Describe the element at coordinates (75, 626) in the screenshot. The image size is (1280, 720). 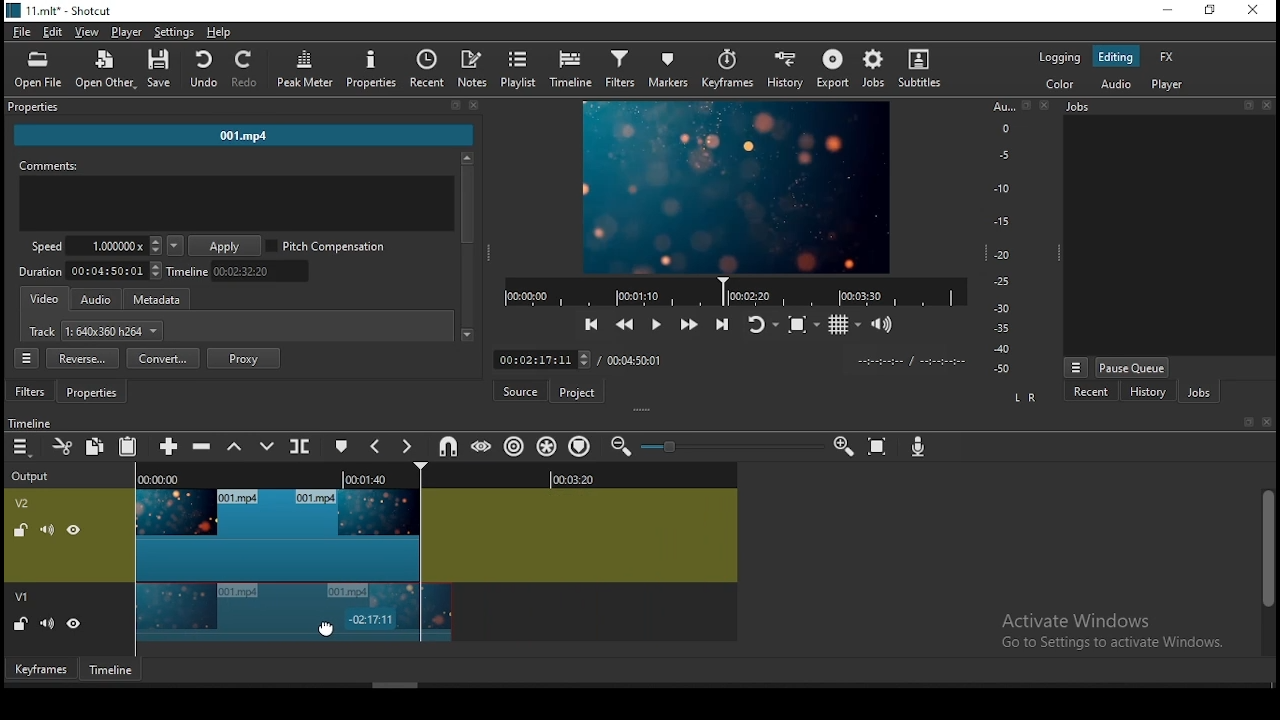
I see `(UN)HIDE` at that location.